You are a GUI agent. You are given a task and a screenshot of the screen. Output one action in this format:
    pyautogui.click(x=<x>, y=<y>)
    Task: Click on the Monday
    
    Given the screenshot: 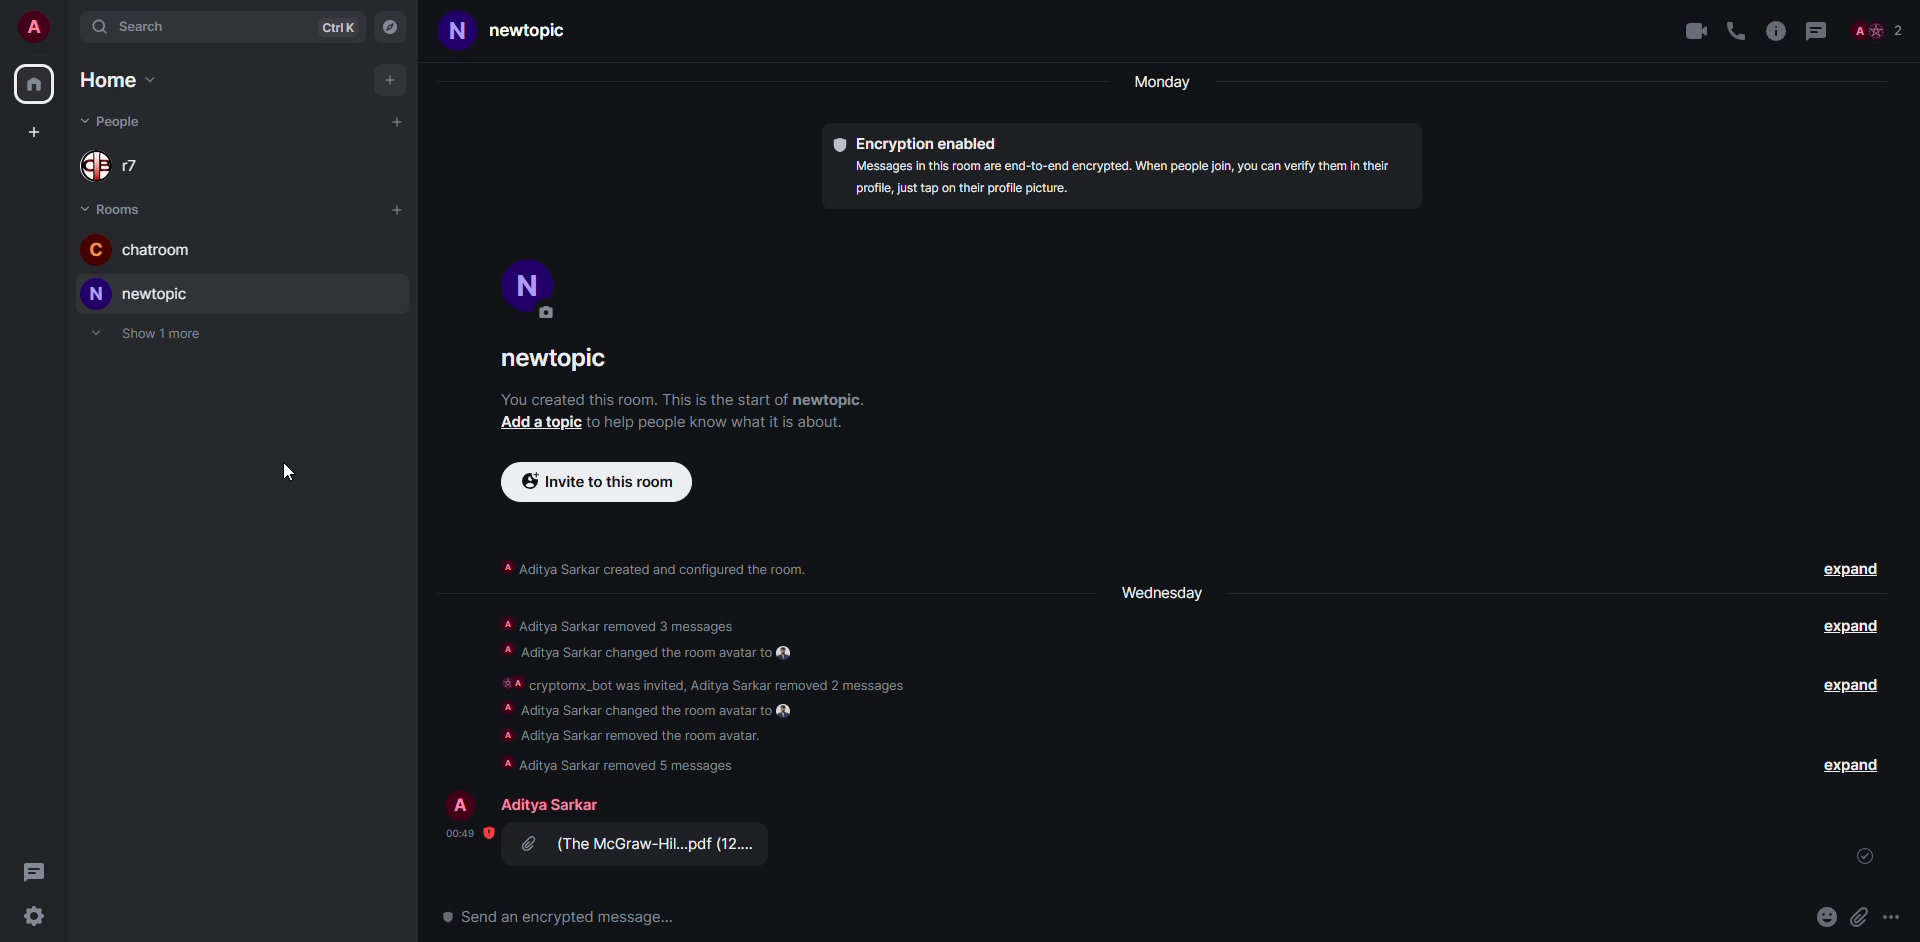 What is the action you would take?
    pyautogui.click(x=1158, y=84)
    